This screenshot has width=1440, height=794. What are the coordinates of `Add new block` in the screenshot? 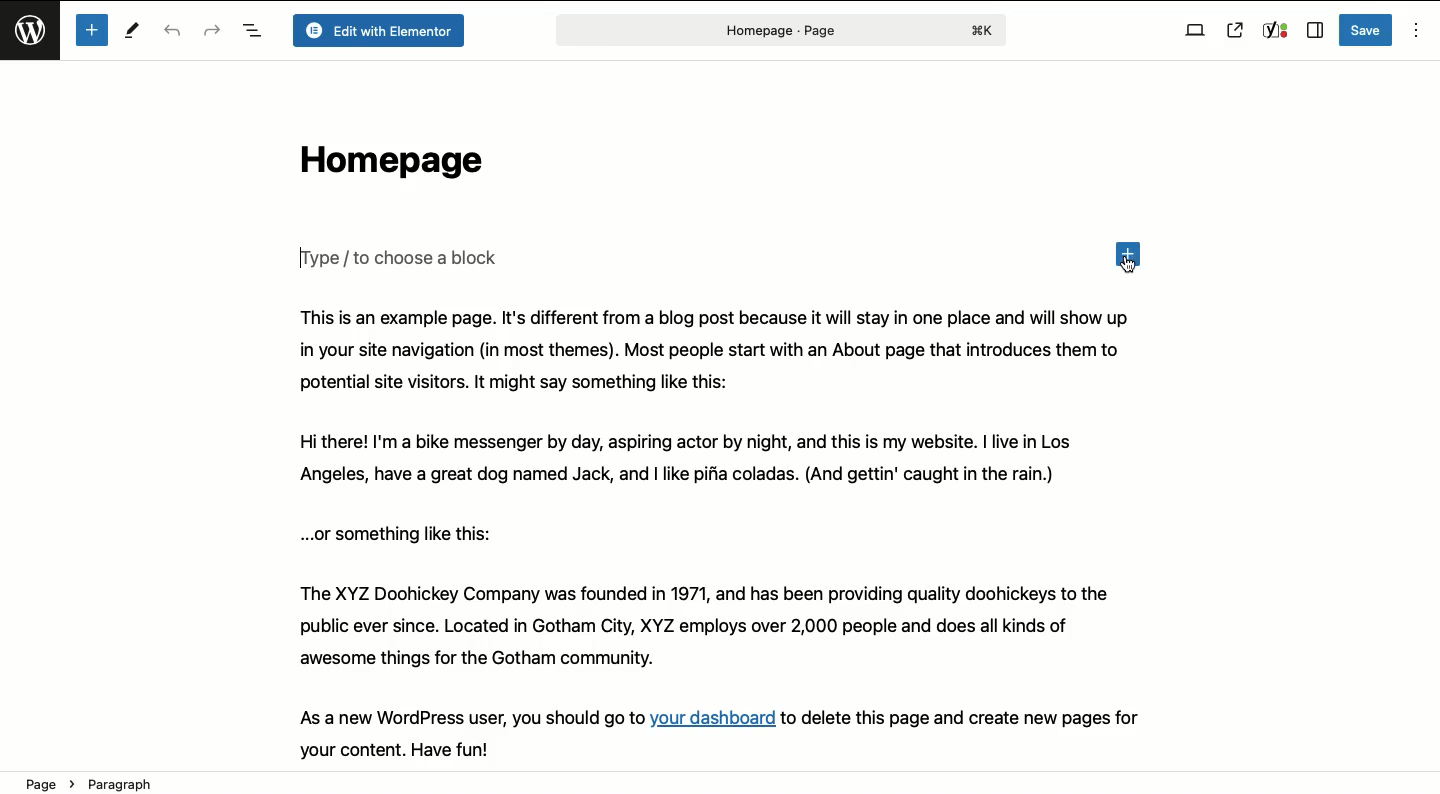 It's located at (91, 30).